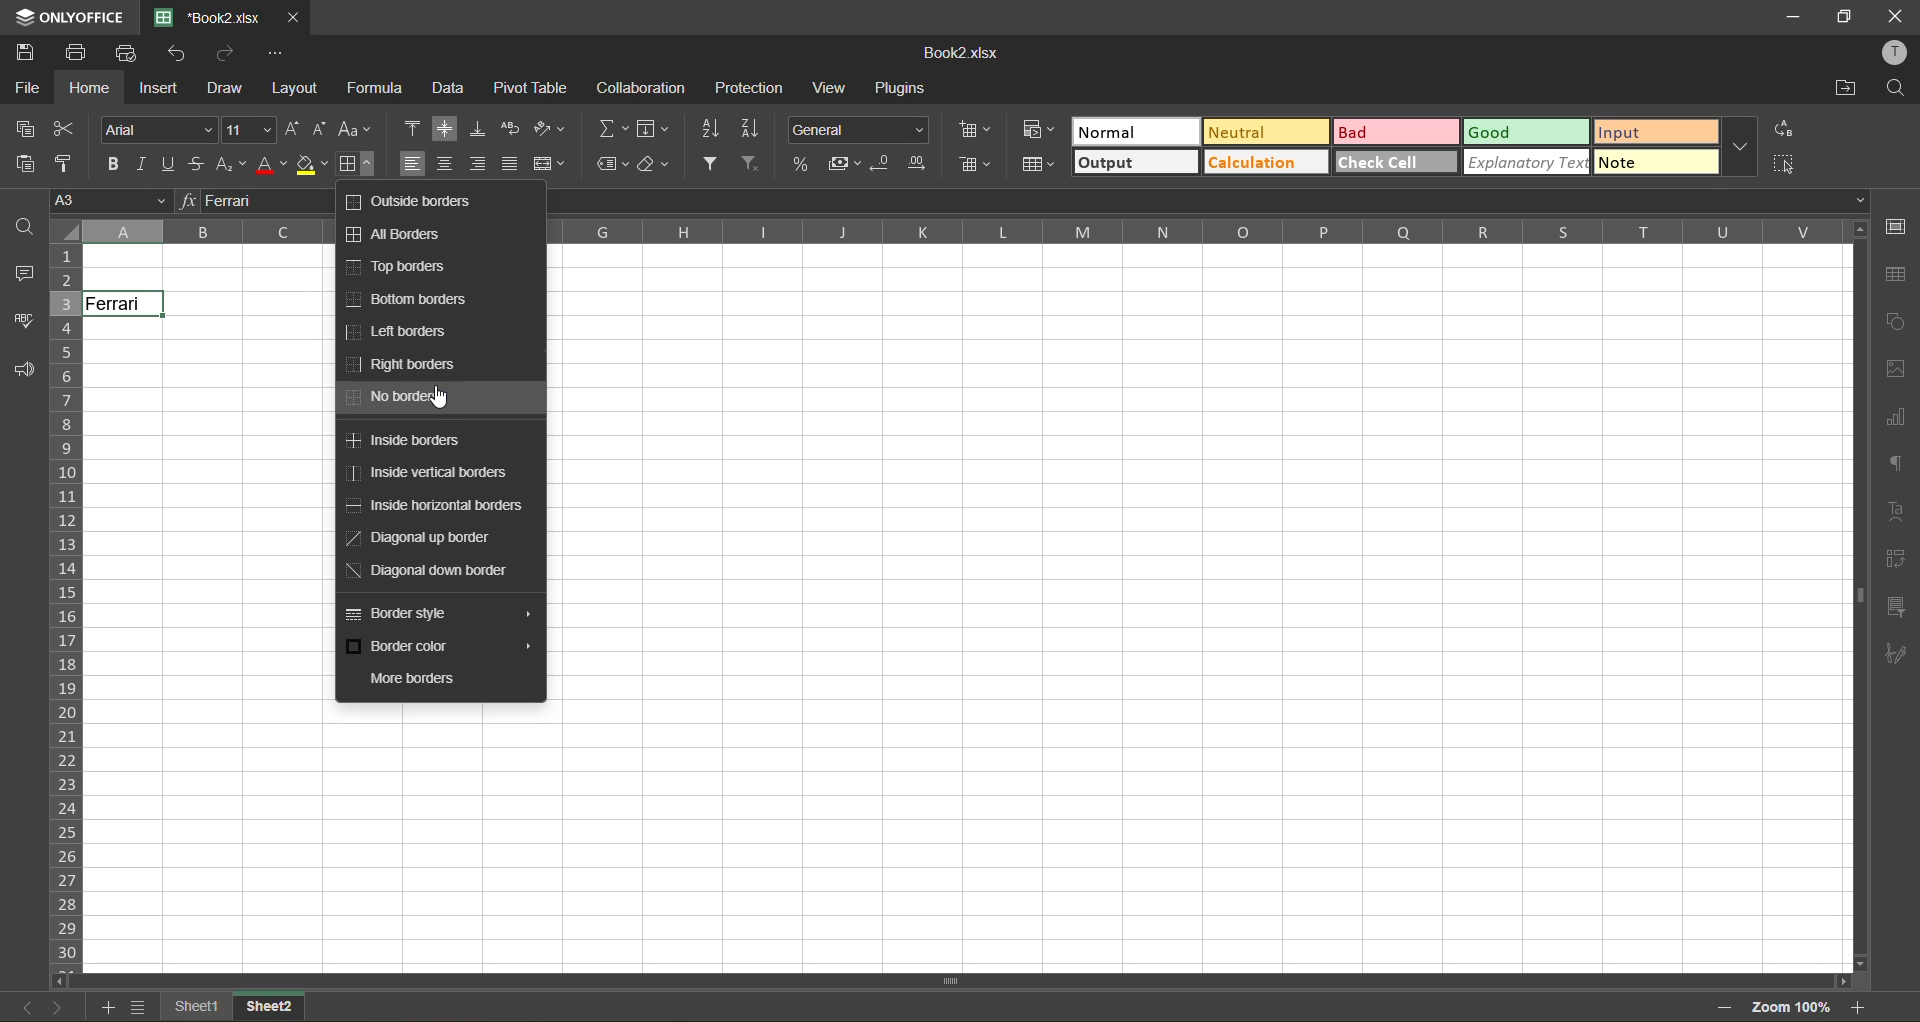 This screenshot has width=1920, height=1022. Describe the element at coordinates (293, 88) in the screenshot. I see `layout` at that location.